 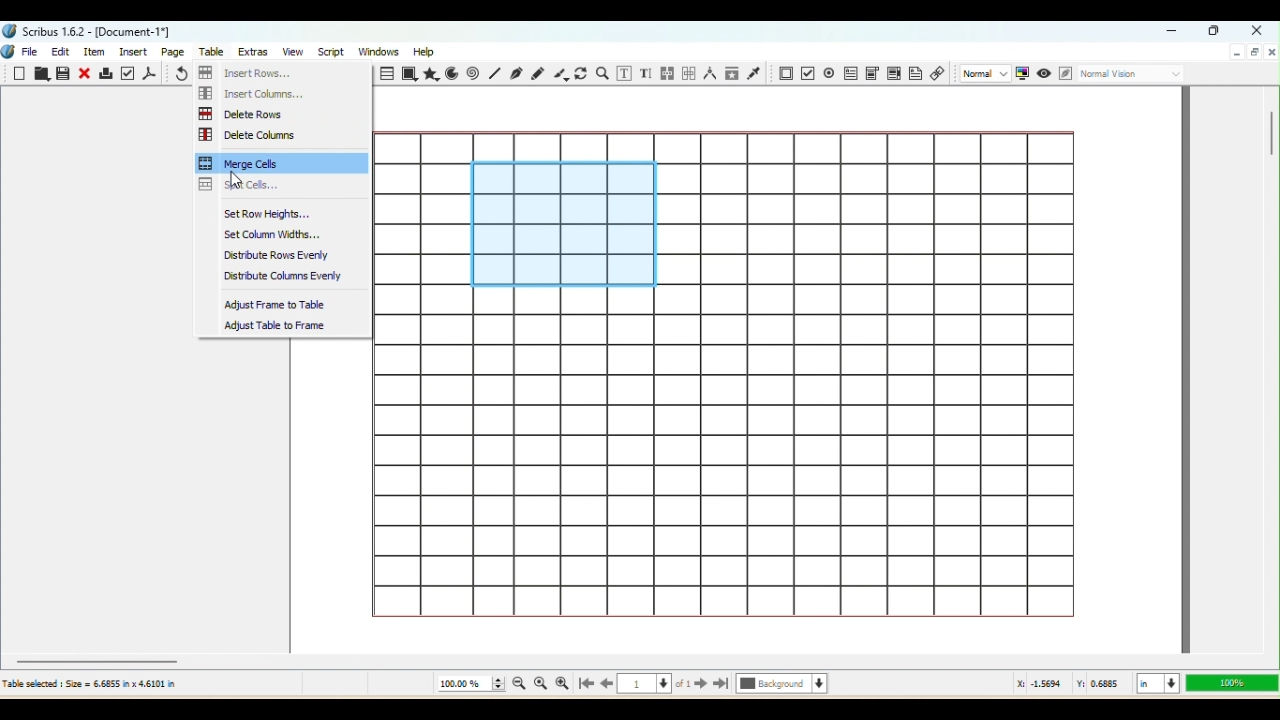 I want to click on cursor, so click(x=238, y=180).